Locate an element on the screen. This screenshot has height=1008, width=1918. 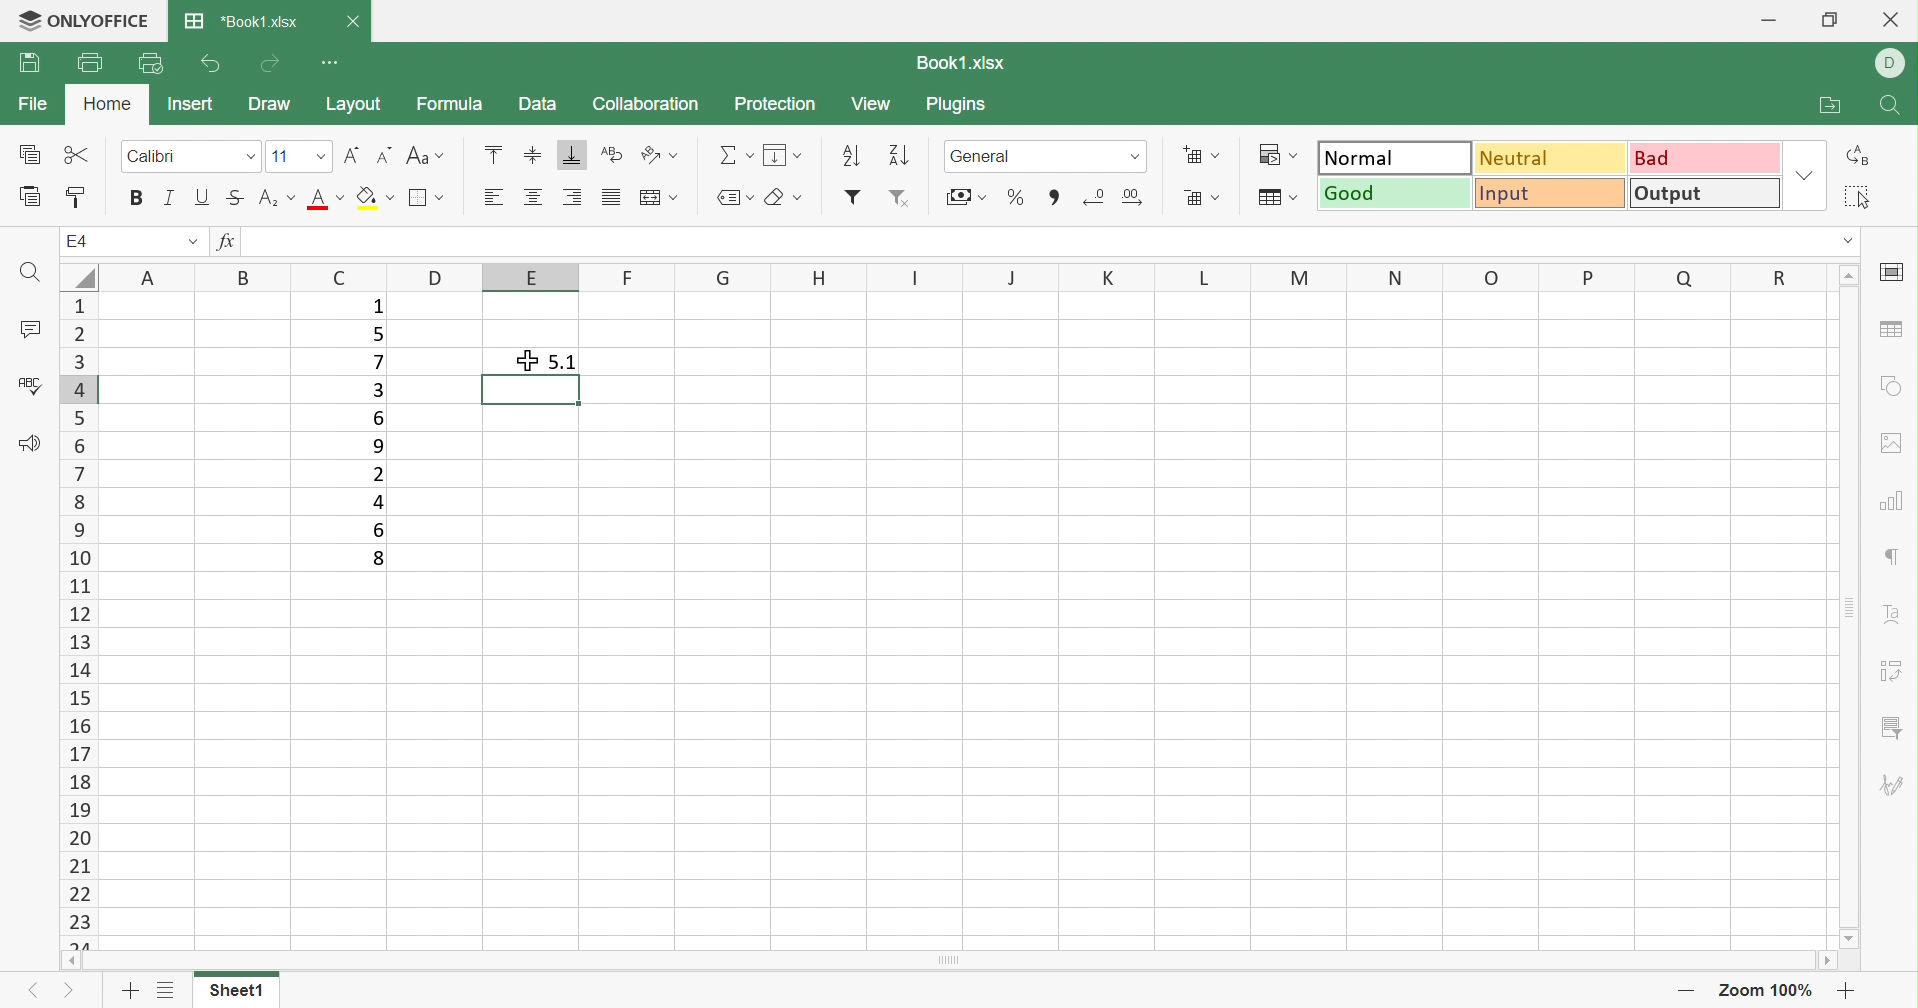
Formula is located at coordinates (457, 105).